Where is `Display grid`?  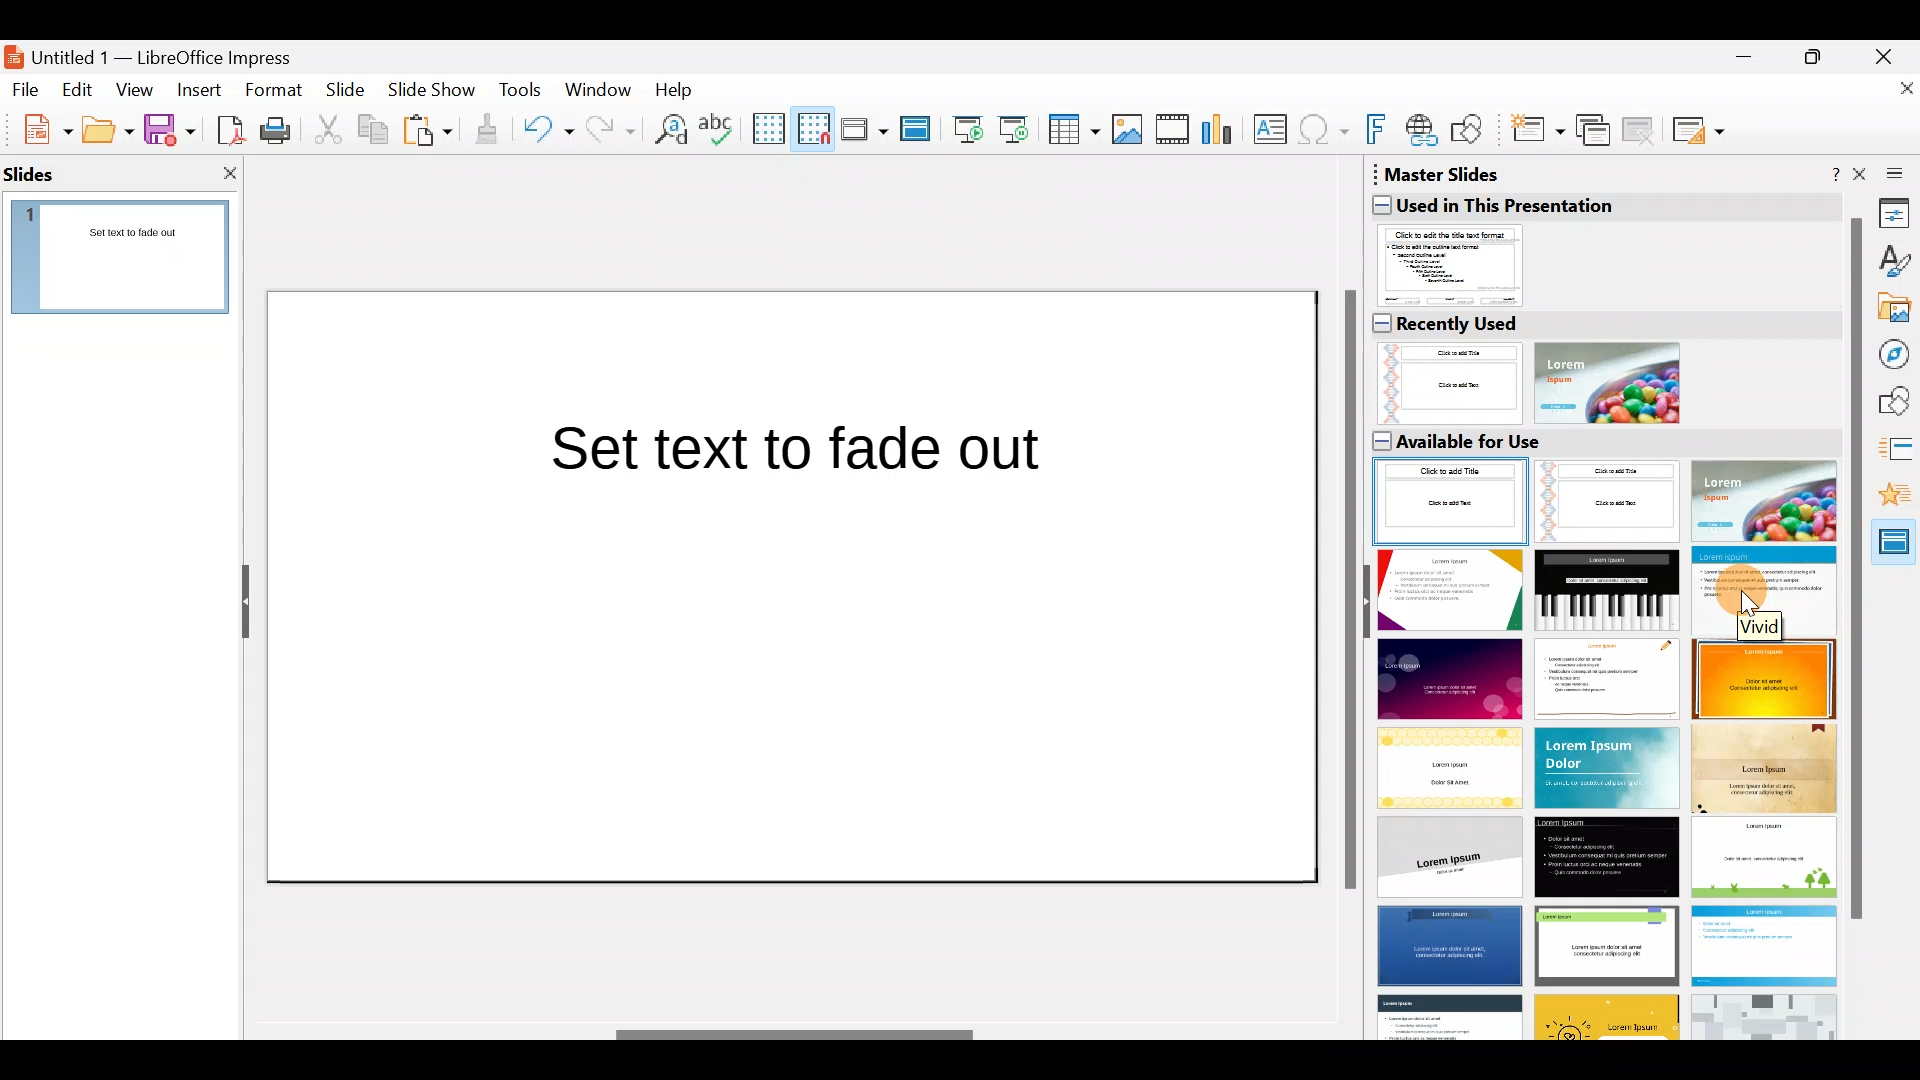 Display grid is located at coordinates (767, 127).